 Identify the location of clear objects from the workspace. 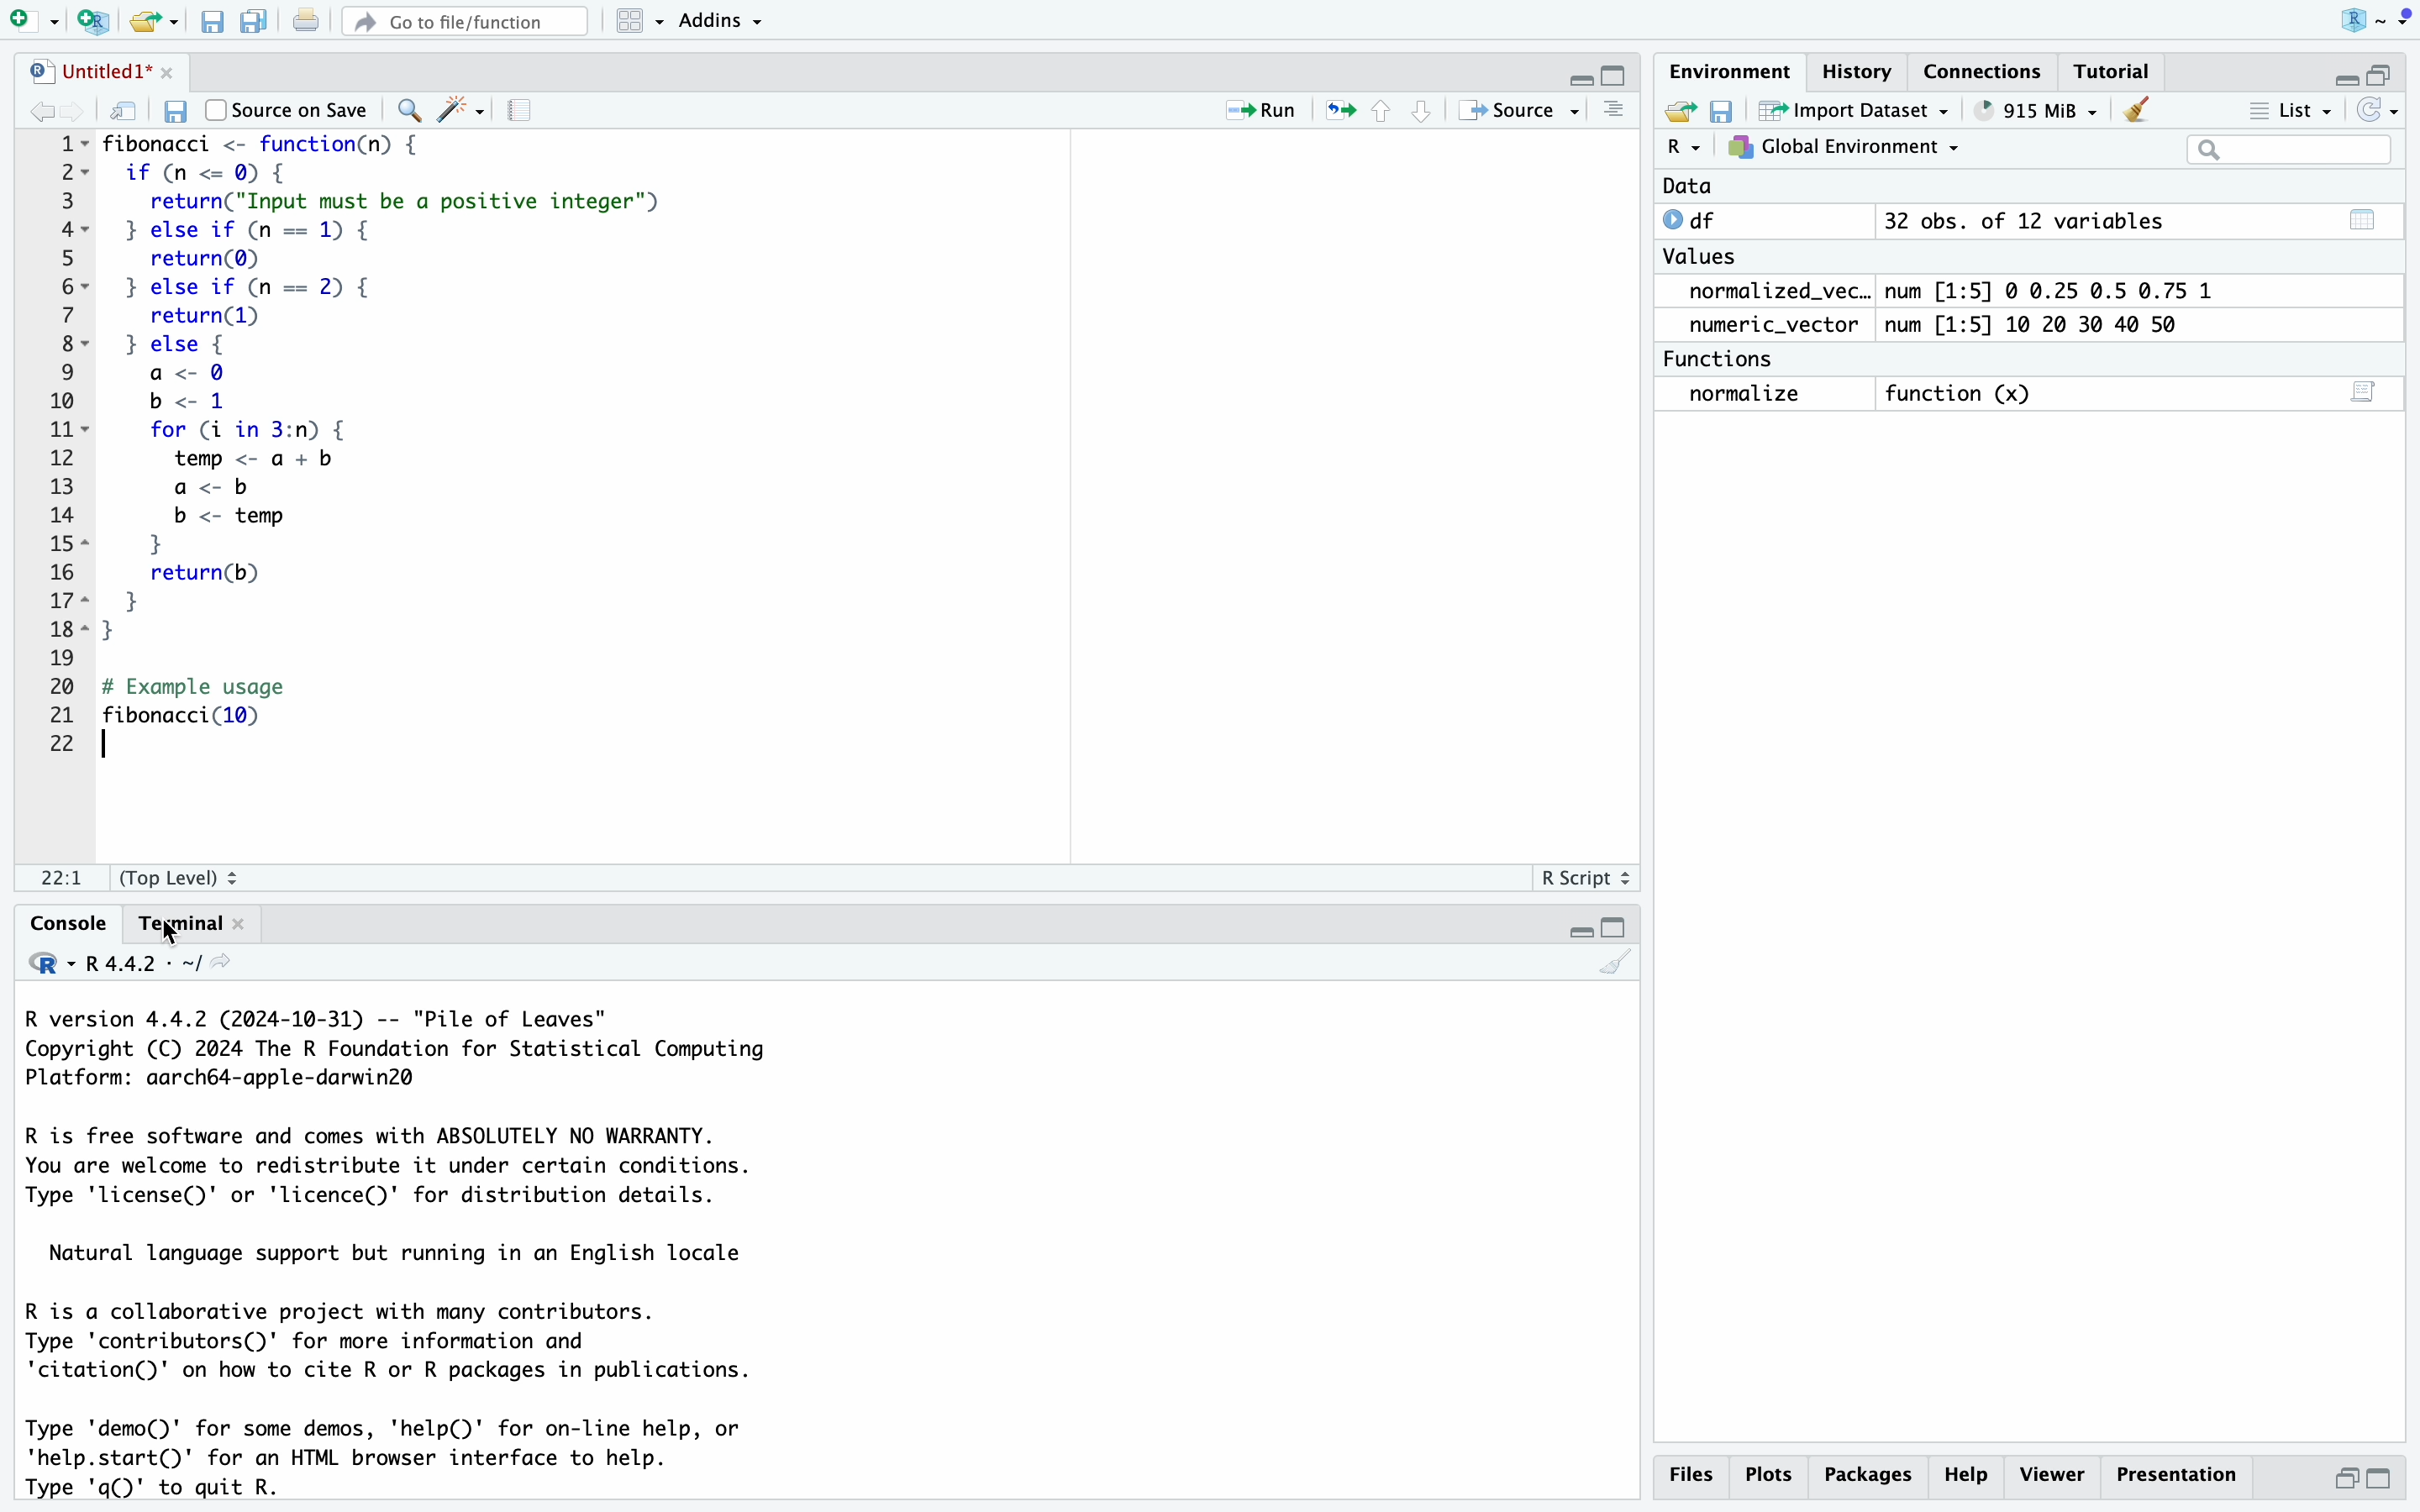
(2138, 109).